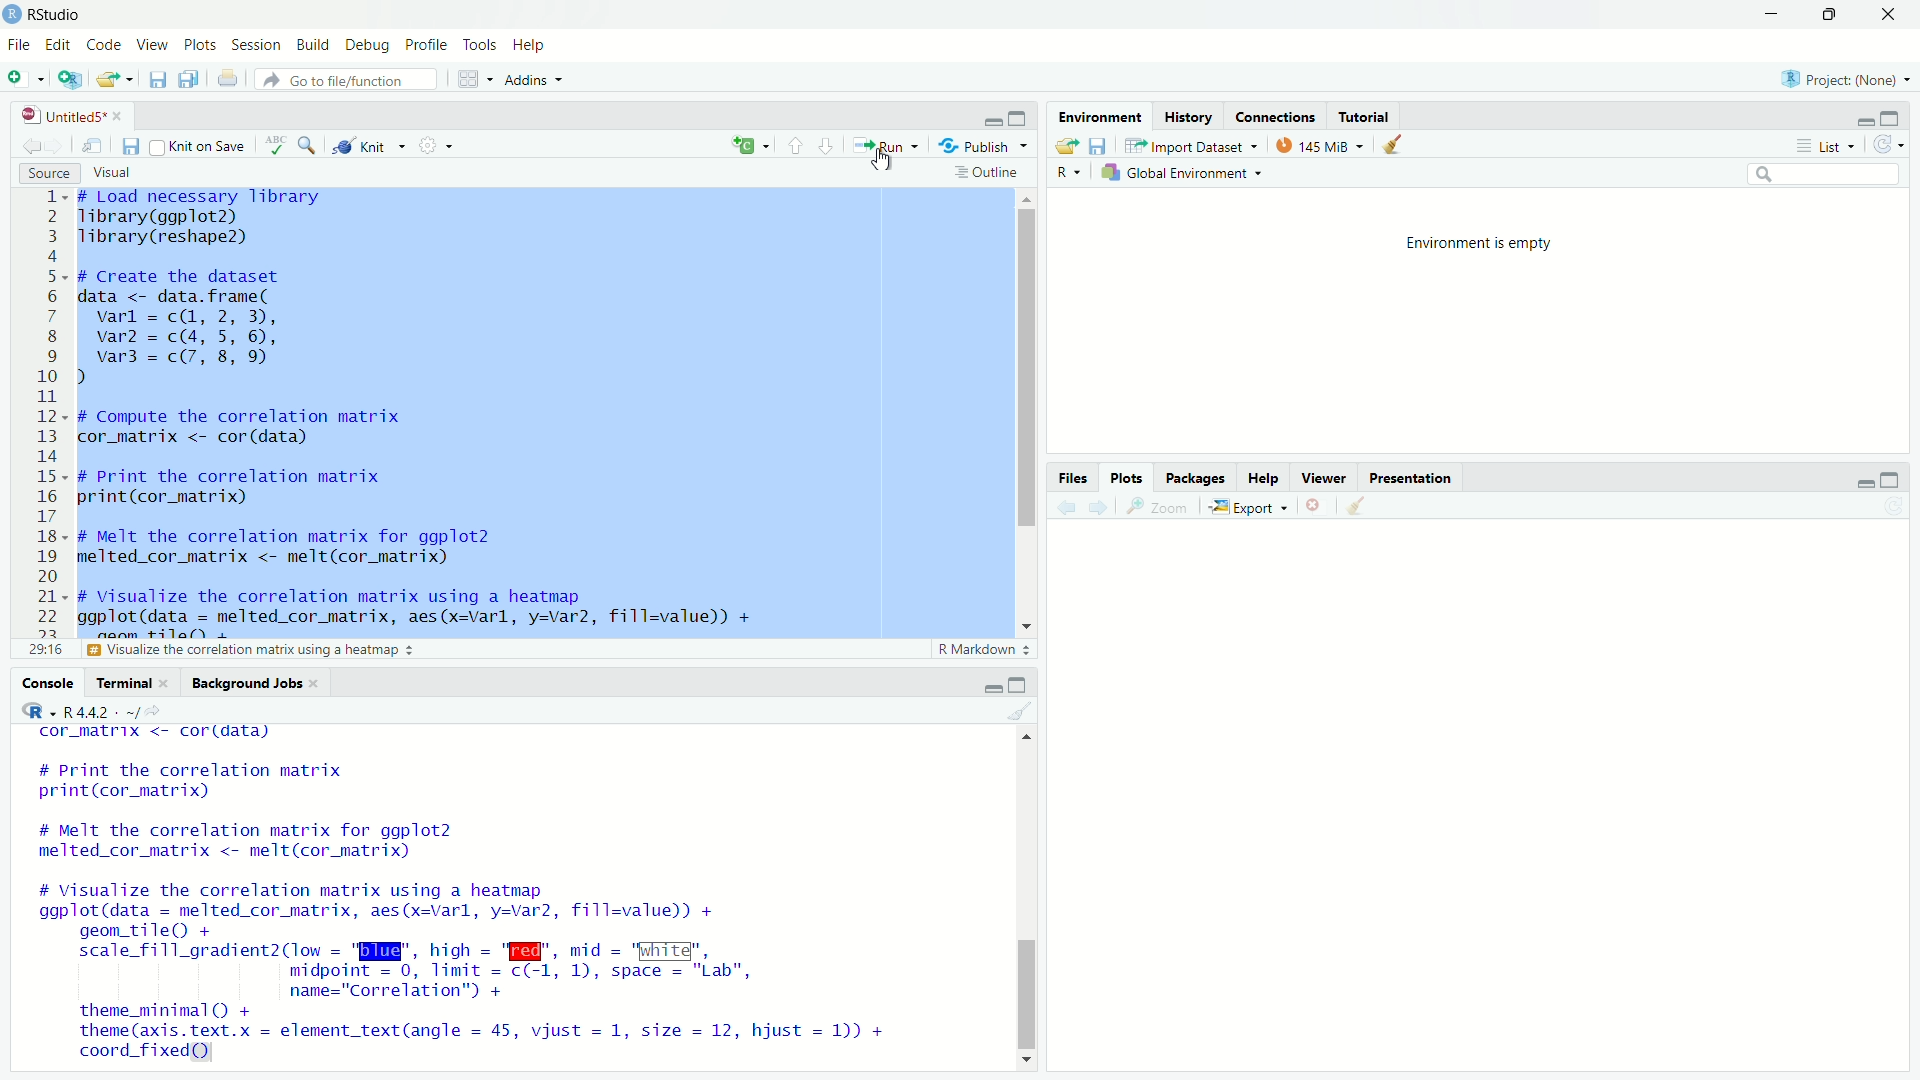  Describe the element at coordinates (200, 45) in the screenshot. I see `plots` at that location.